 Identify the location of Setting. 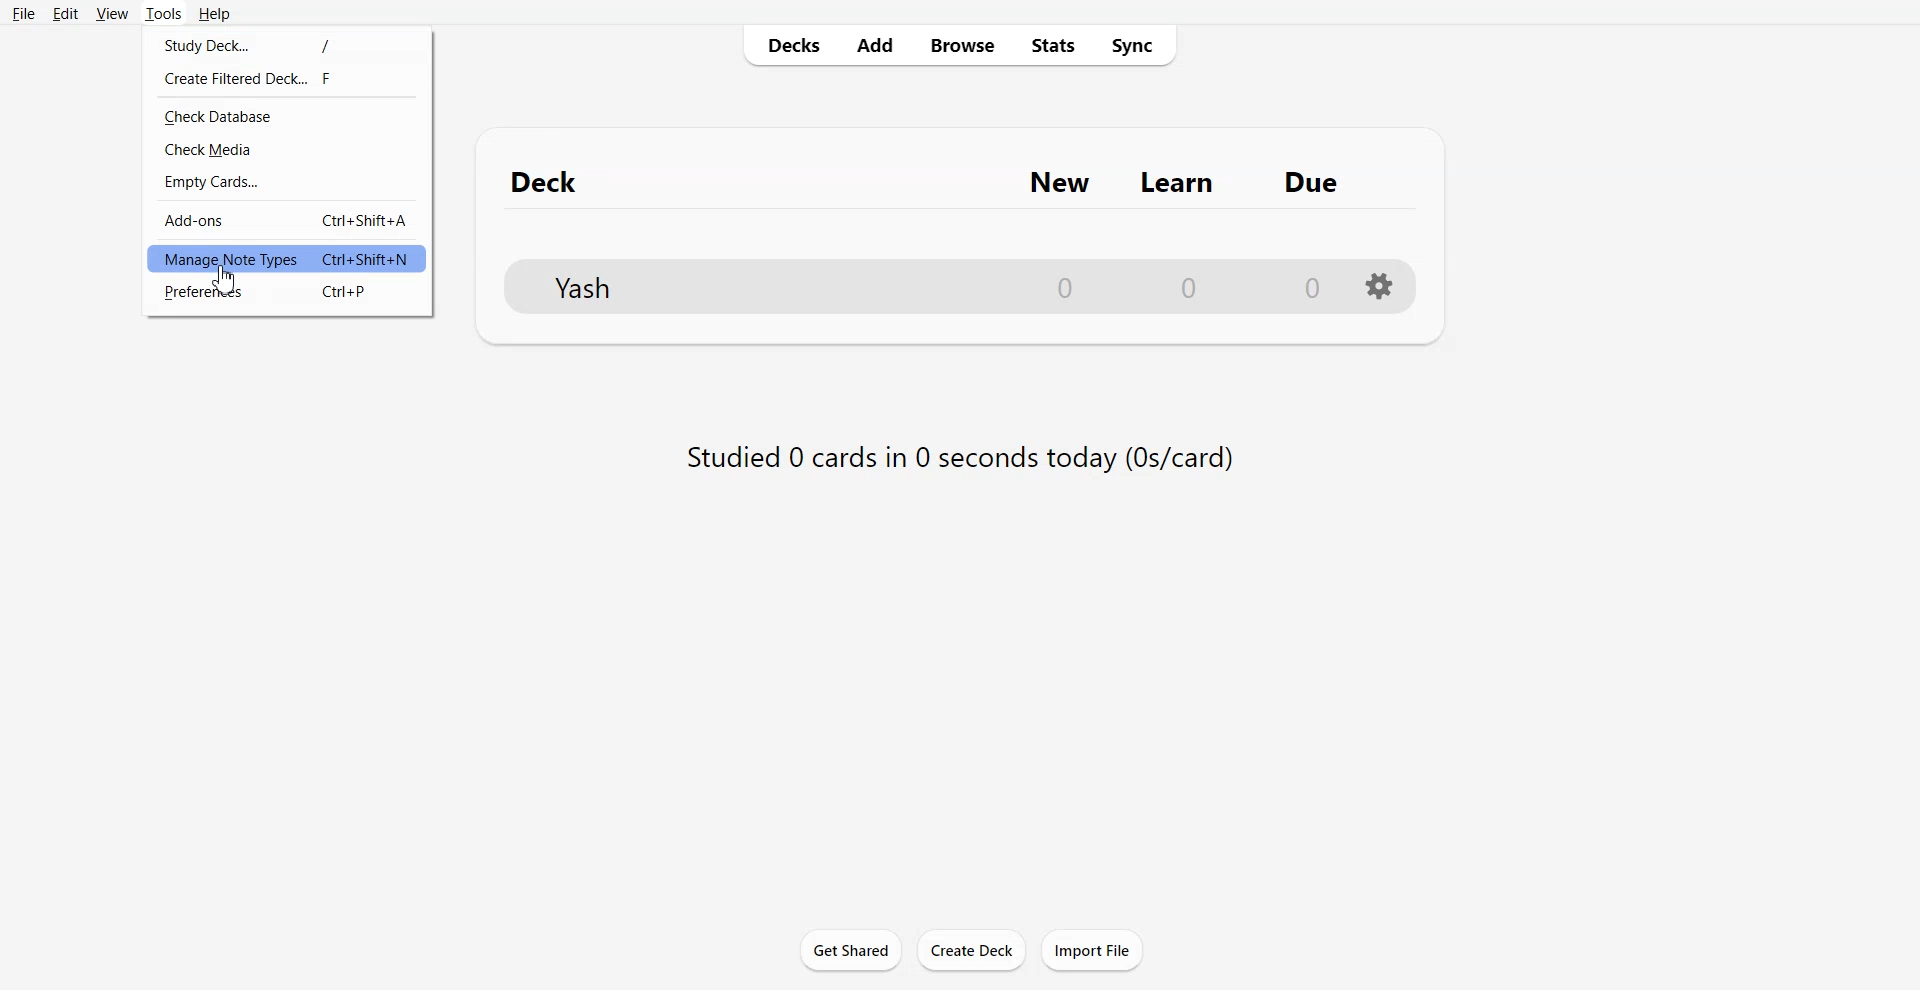
(1380, 285).